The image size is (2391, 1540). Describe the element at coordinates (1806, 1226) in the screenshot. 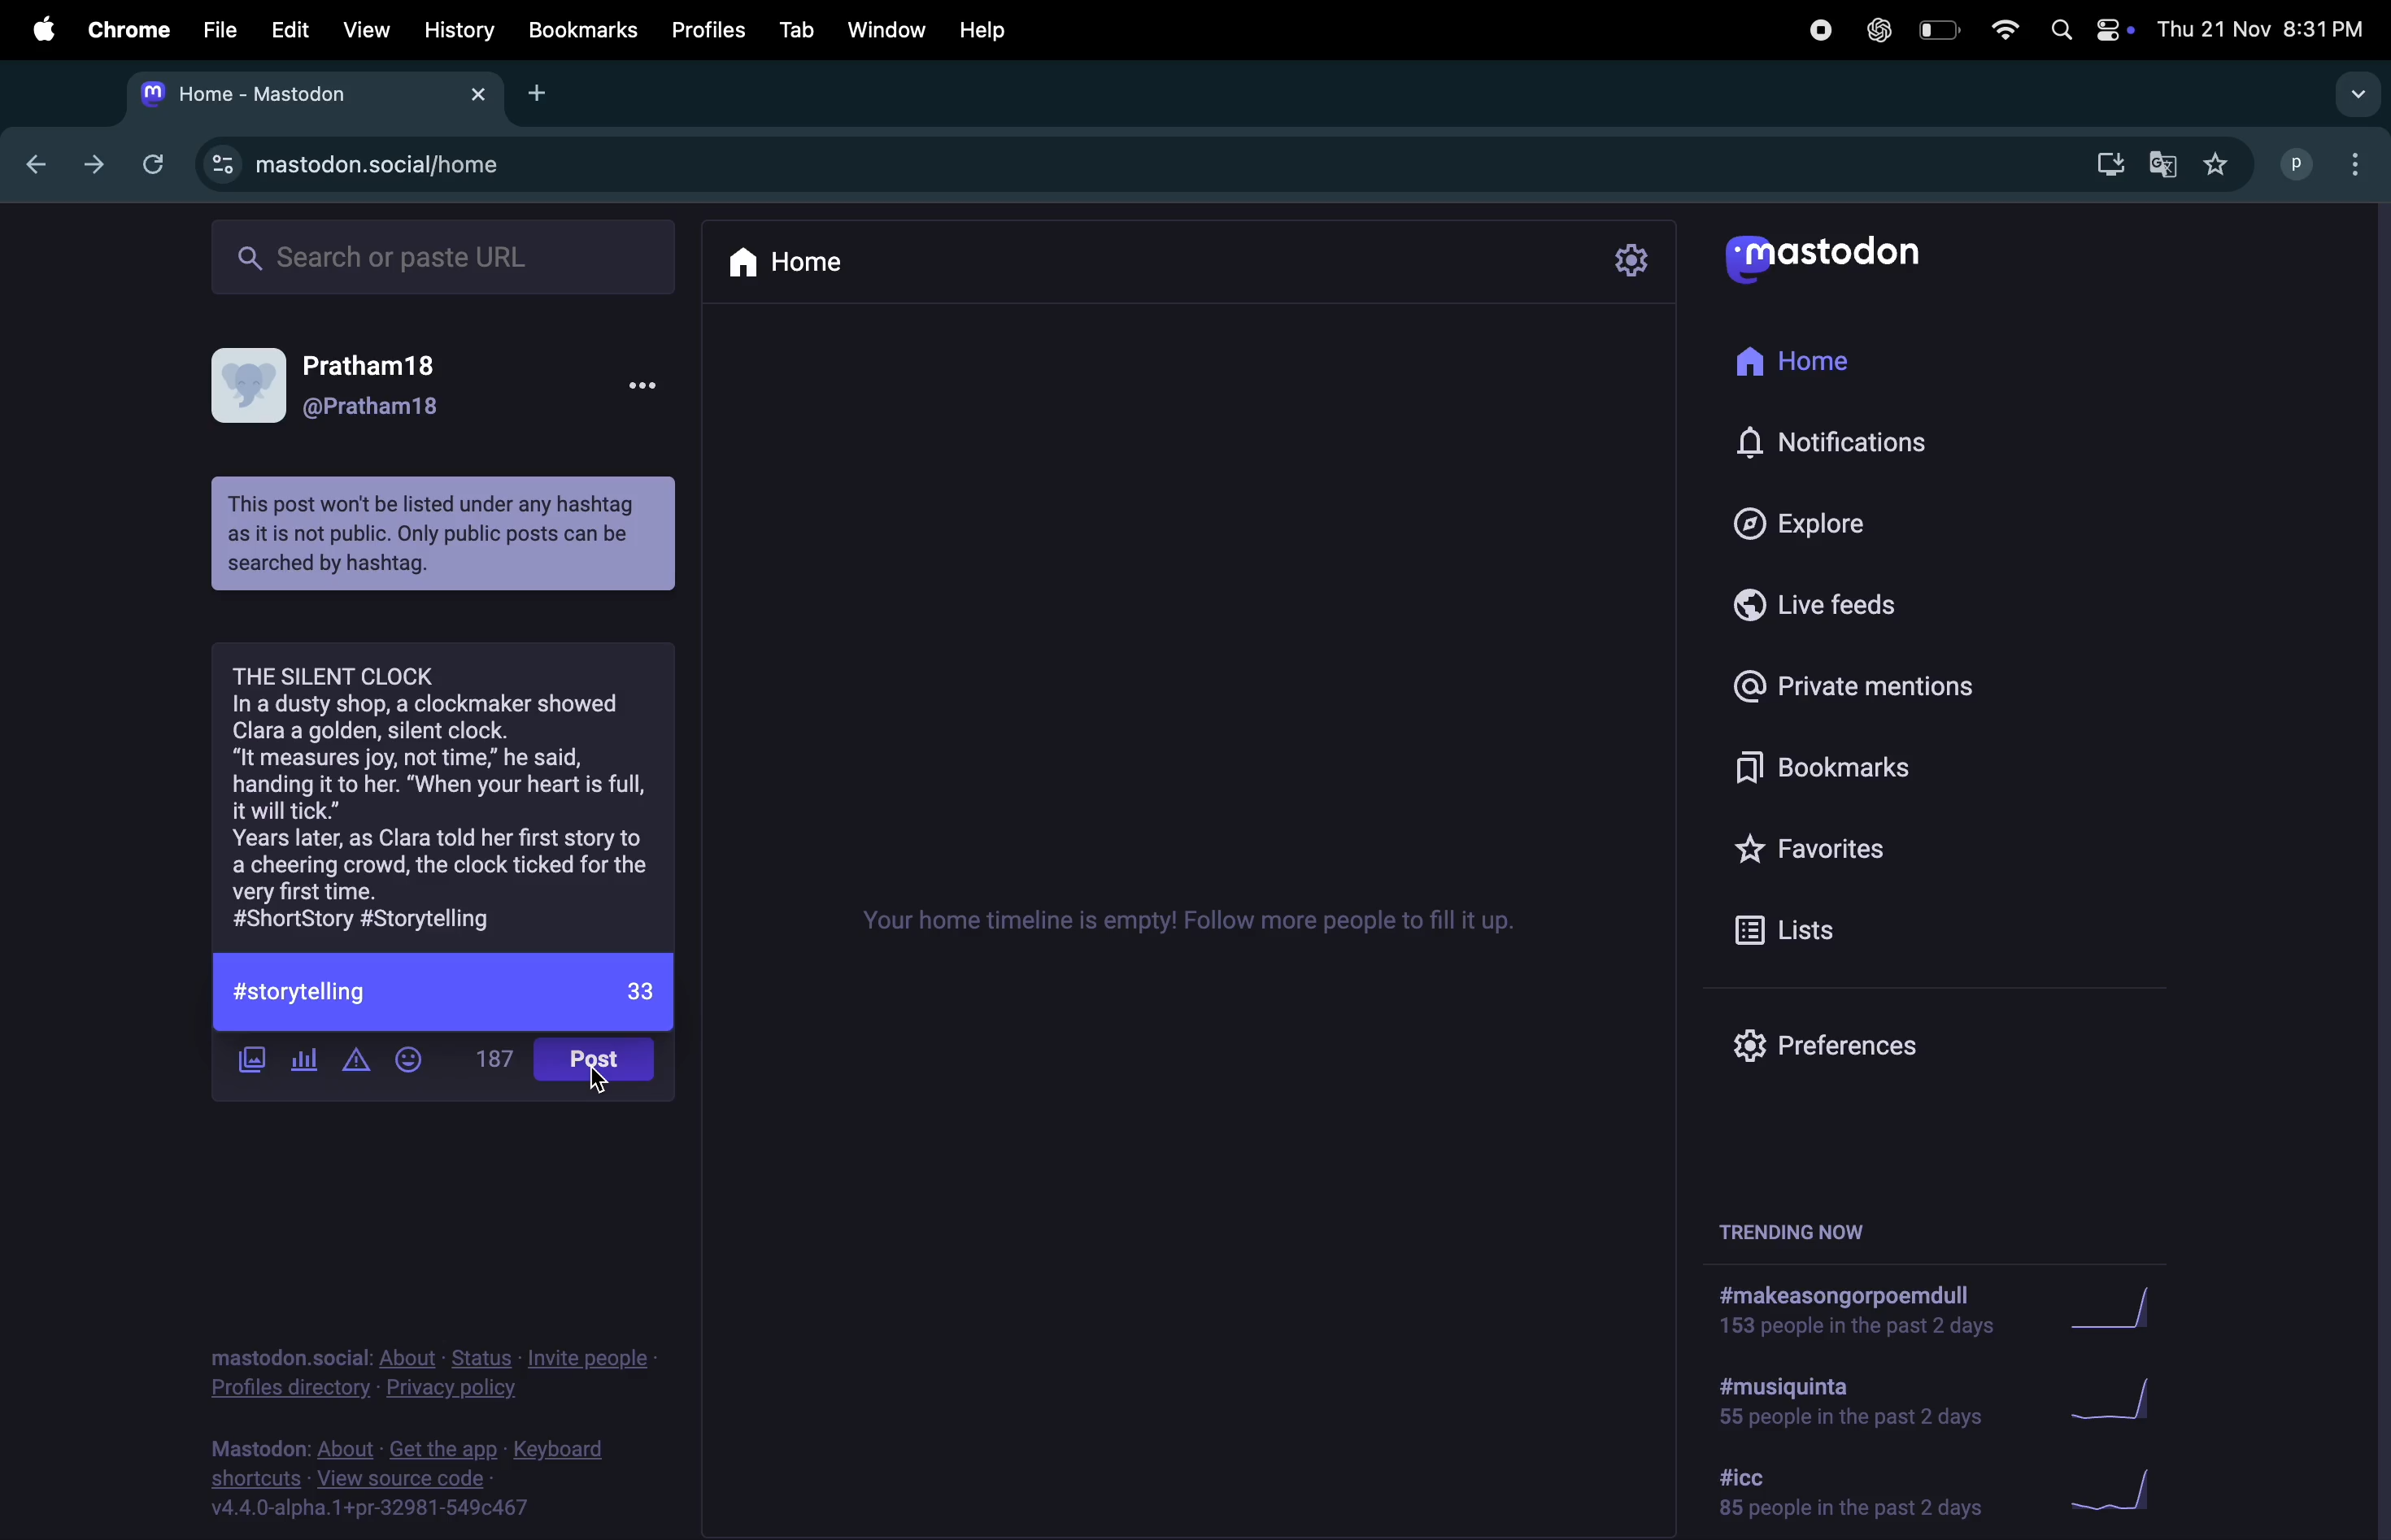

I see `trending now` at that location.